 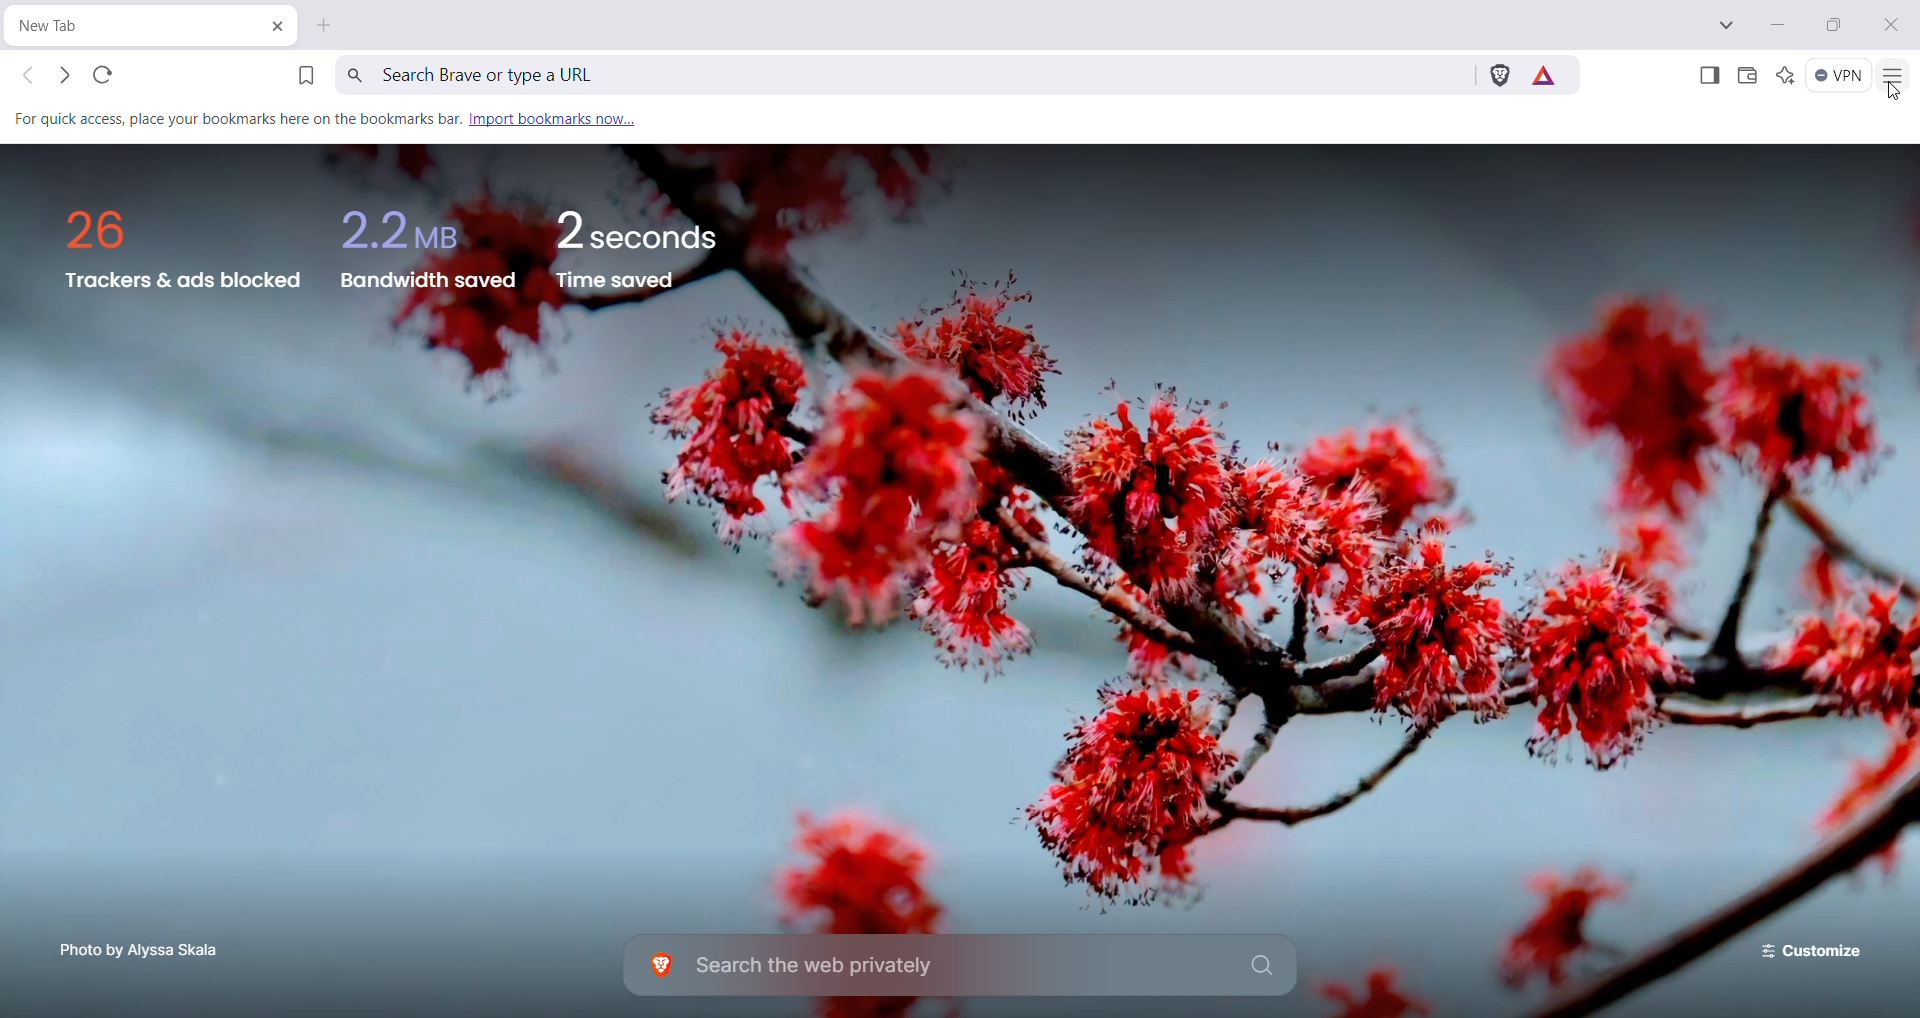 I want to click on Search Brave or type a URL, so click(x=905, y=74).